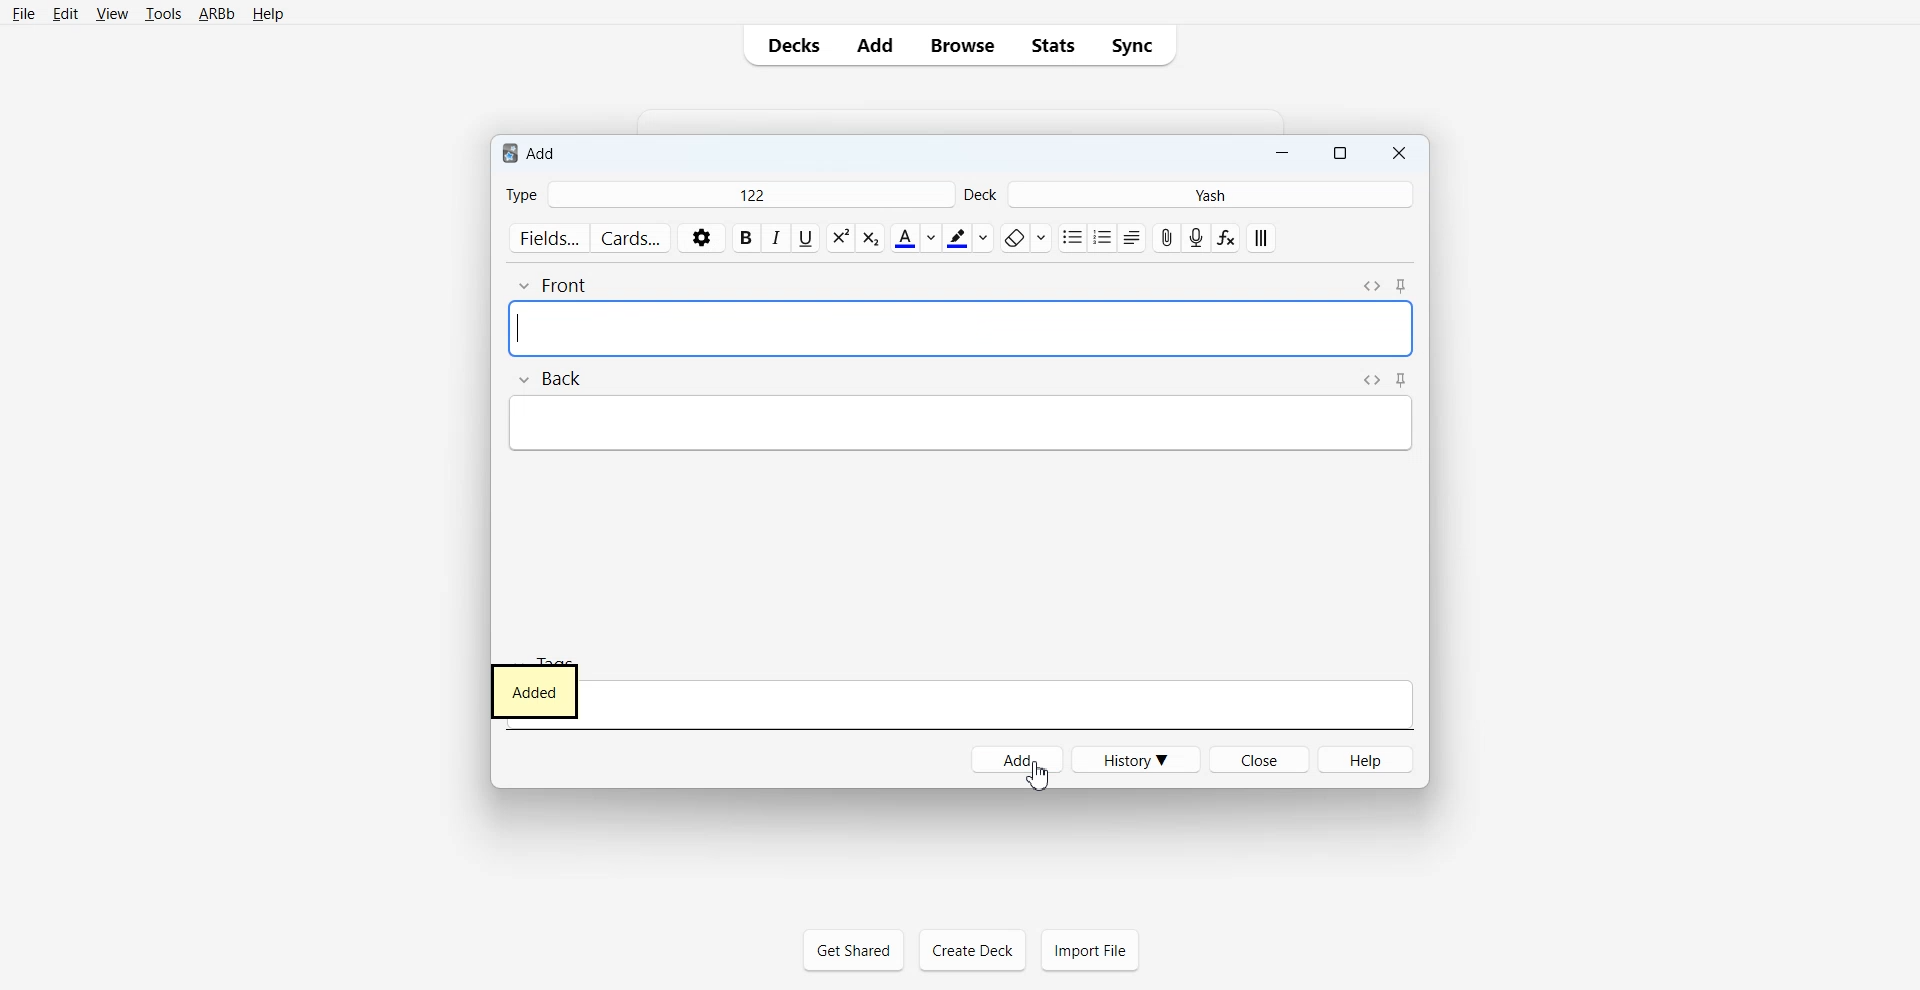  I want to click on Sync, so click(1137, 45).